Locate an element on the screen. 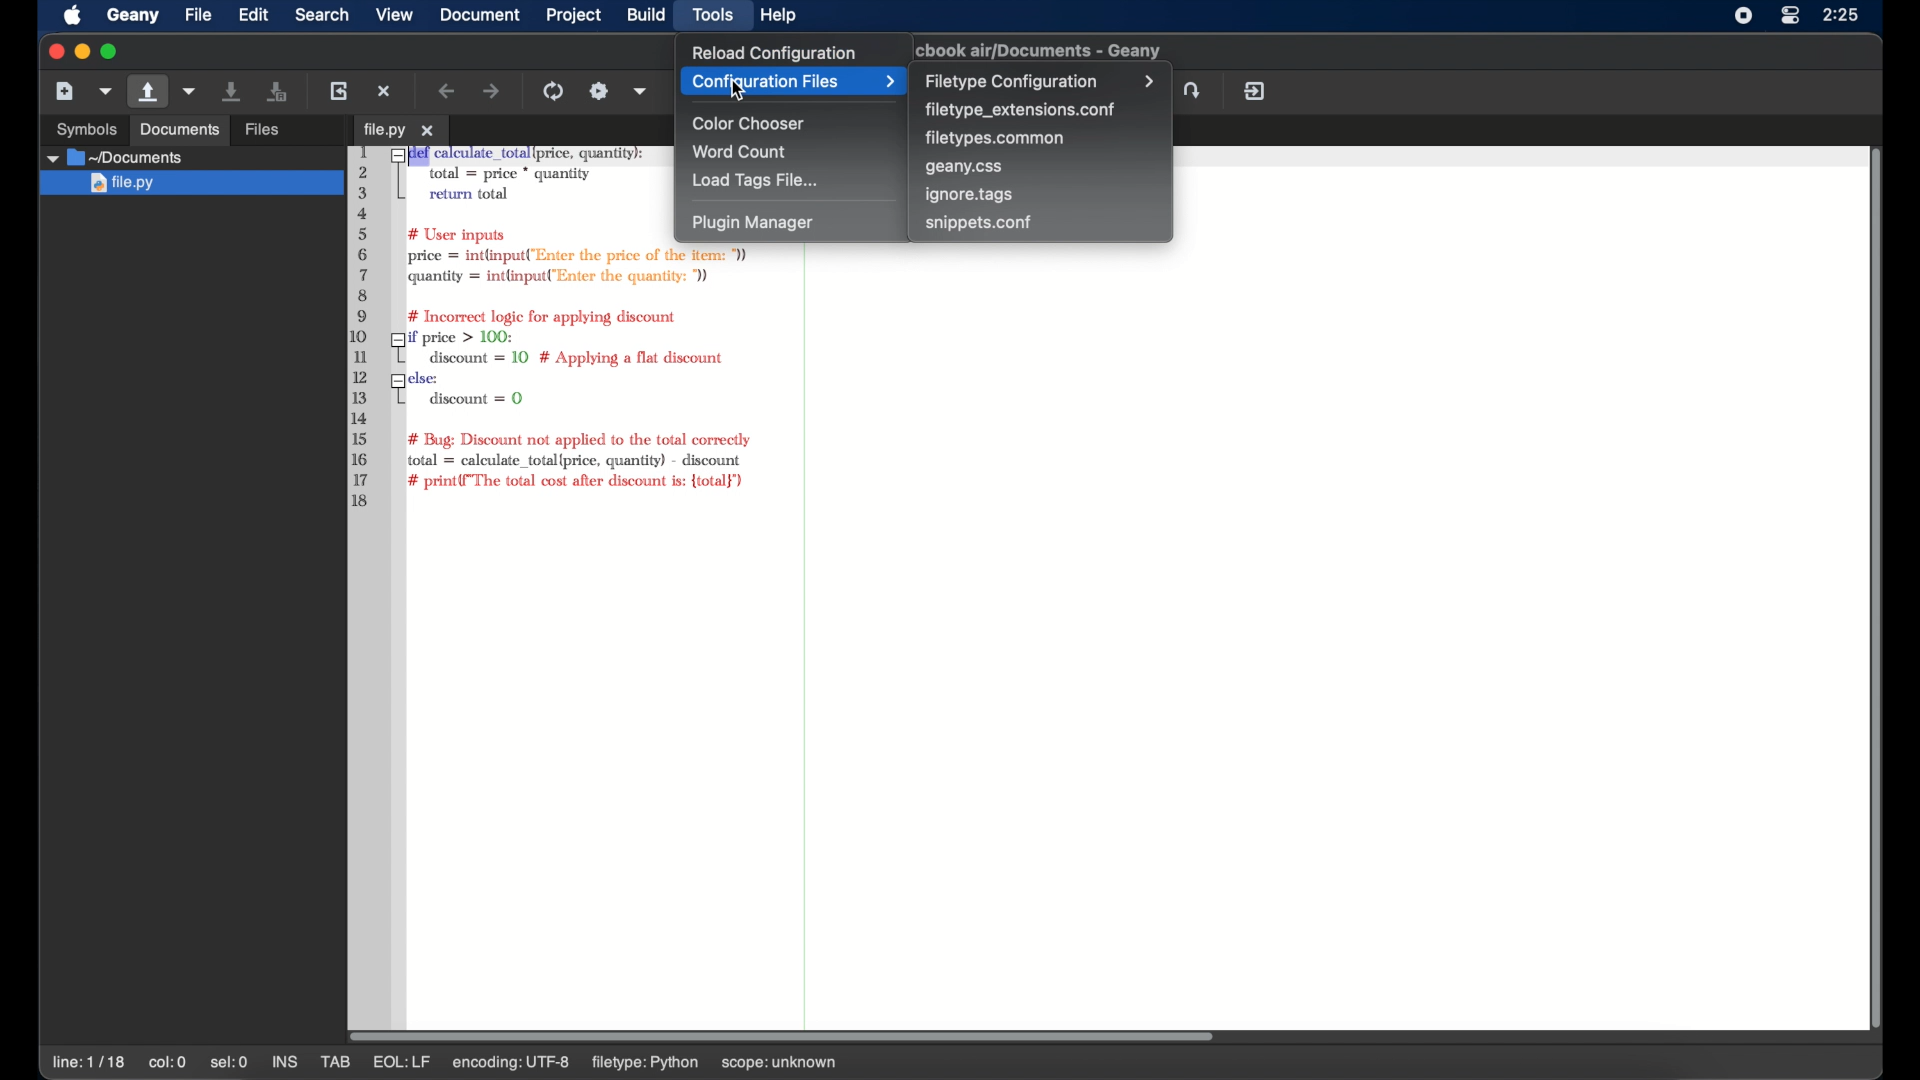 Image resolution: width=1920 pixels, height=1080 pixels. tab is located at coordinates (337, 1062).